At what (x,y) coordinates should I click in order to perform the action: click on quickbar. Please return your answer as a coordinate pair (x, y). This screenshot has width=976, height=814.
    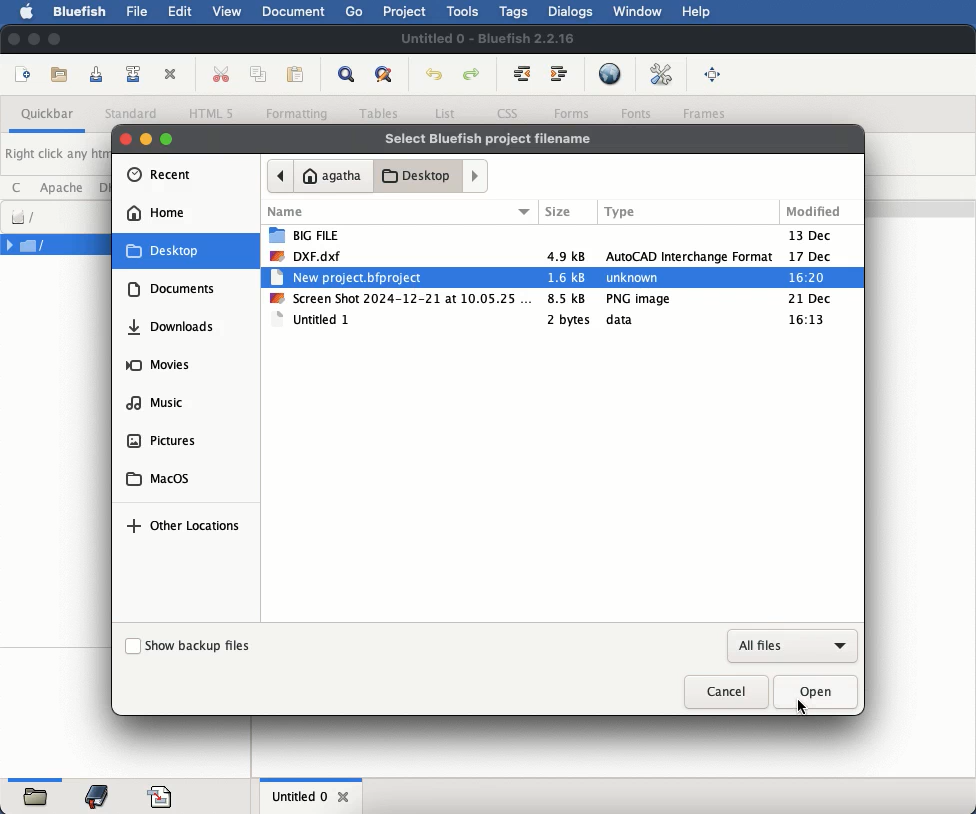
    Looking at the image, I should click on (49, 115).